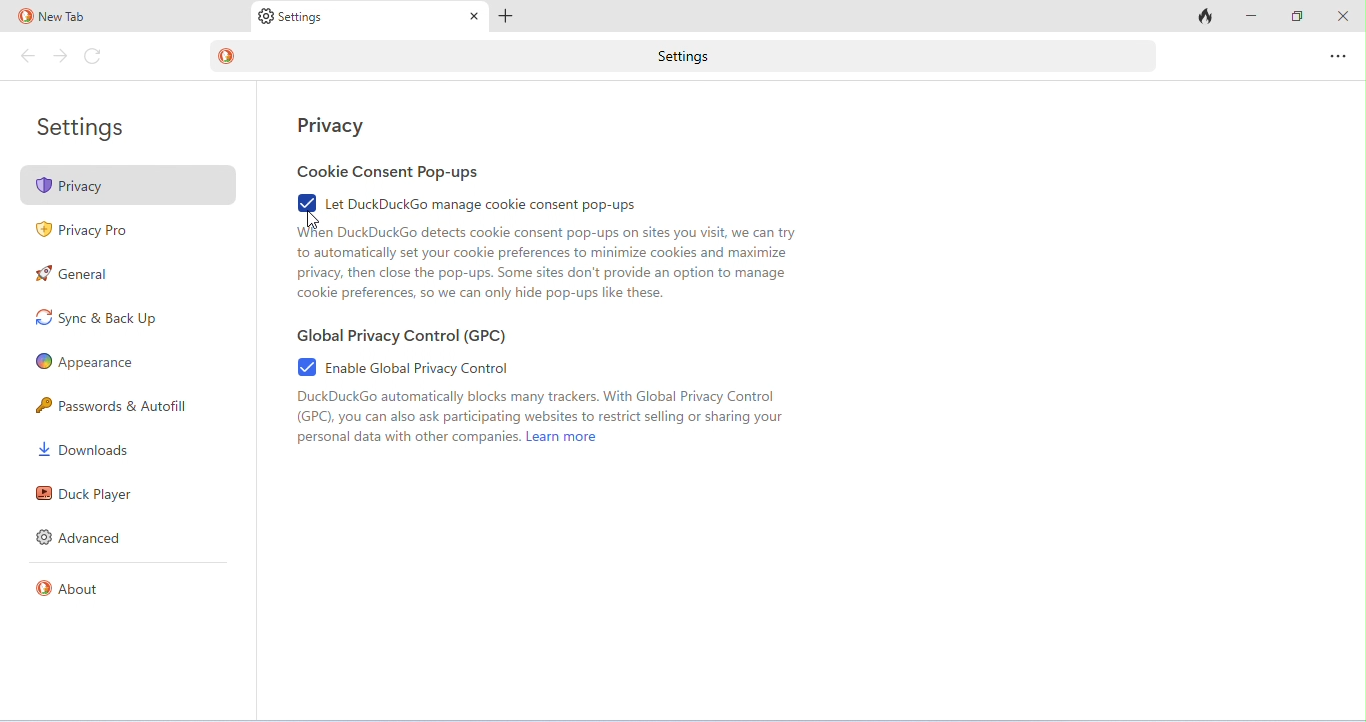  I want to click on duckduckgo logo, so click(225, 55).